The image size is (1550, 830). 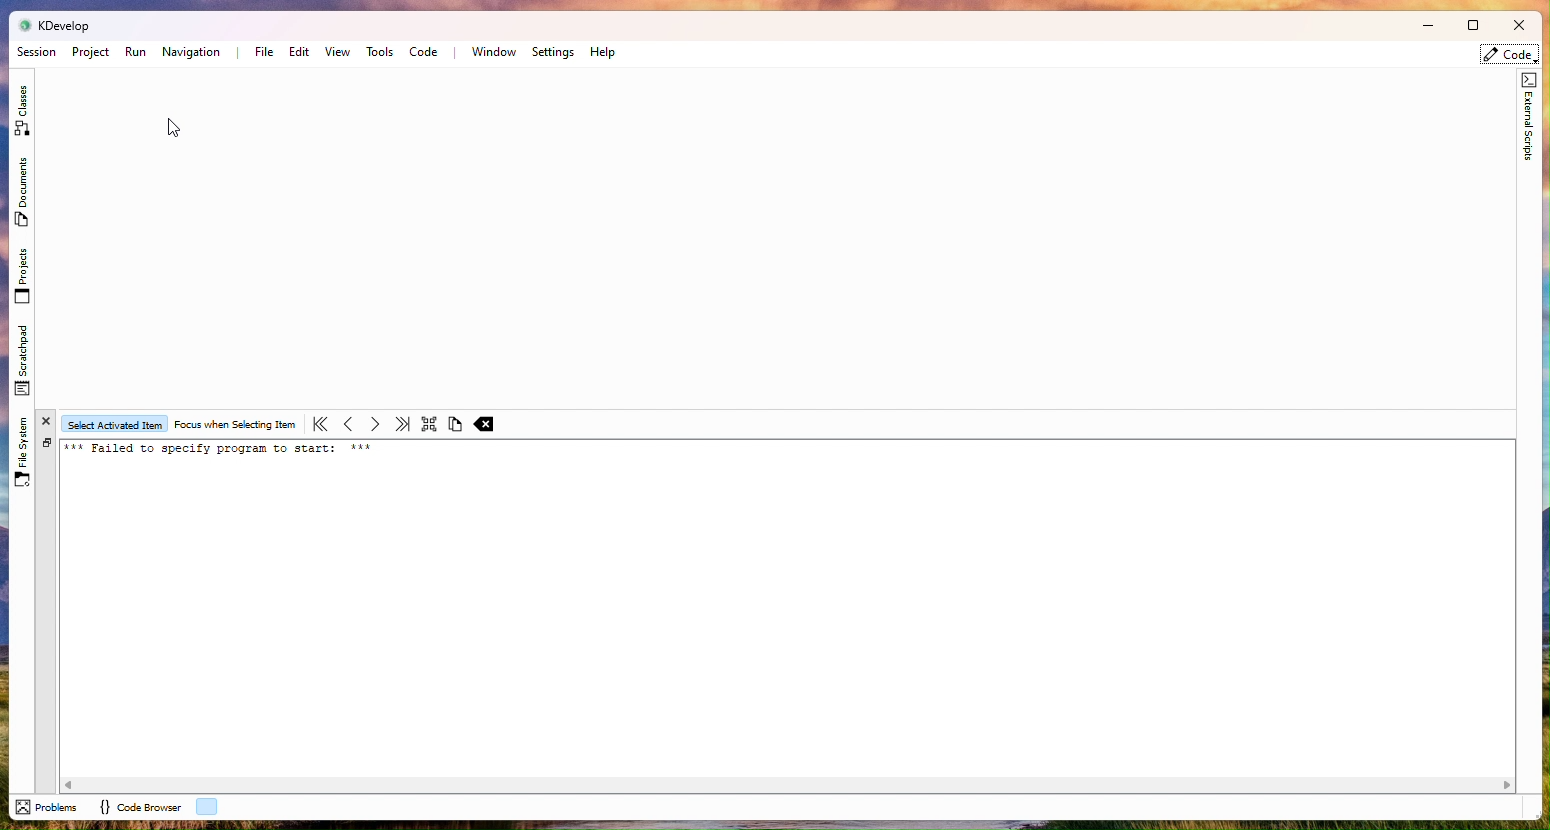 I want to click on Project, so click(x=90, y=52).